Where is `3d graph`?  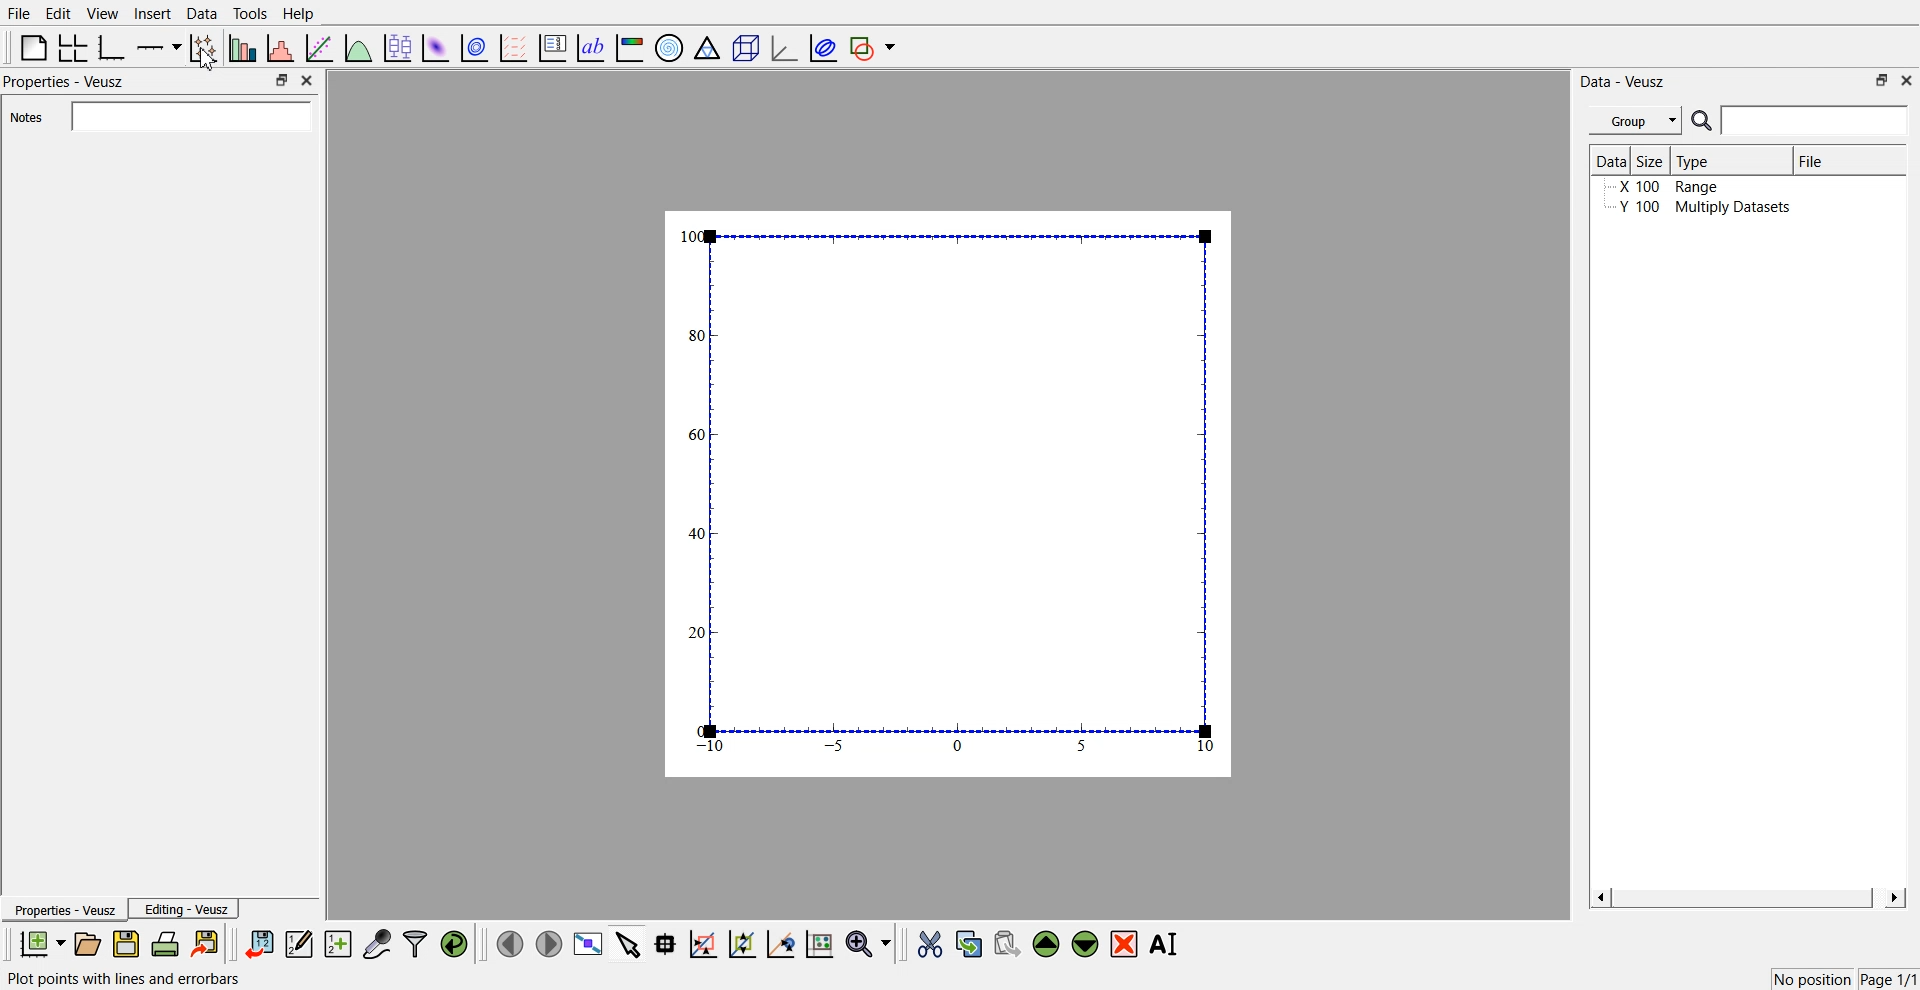 3d graph is located at coordinates (783, 49).